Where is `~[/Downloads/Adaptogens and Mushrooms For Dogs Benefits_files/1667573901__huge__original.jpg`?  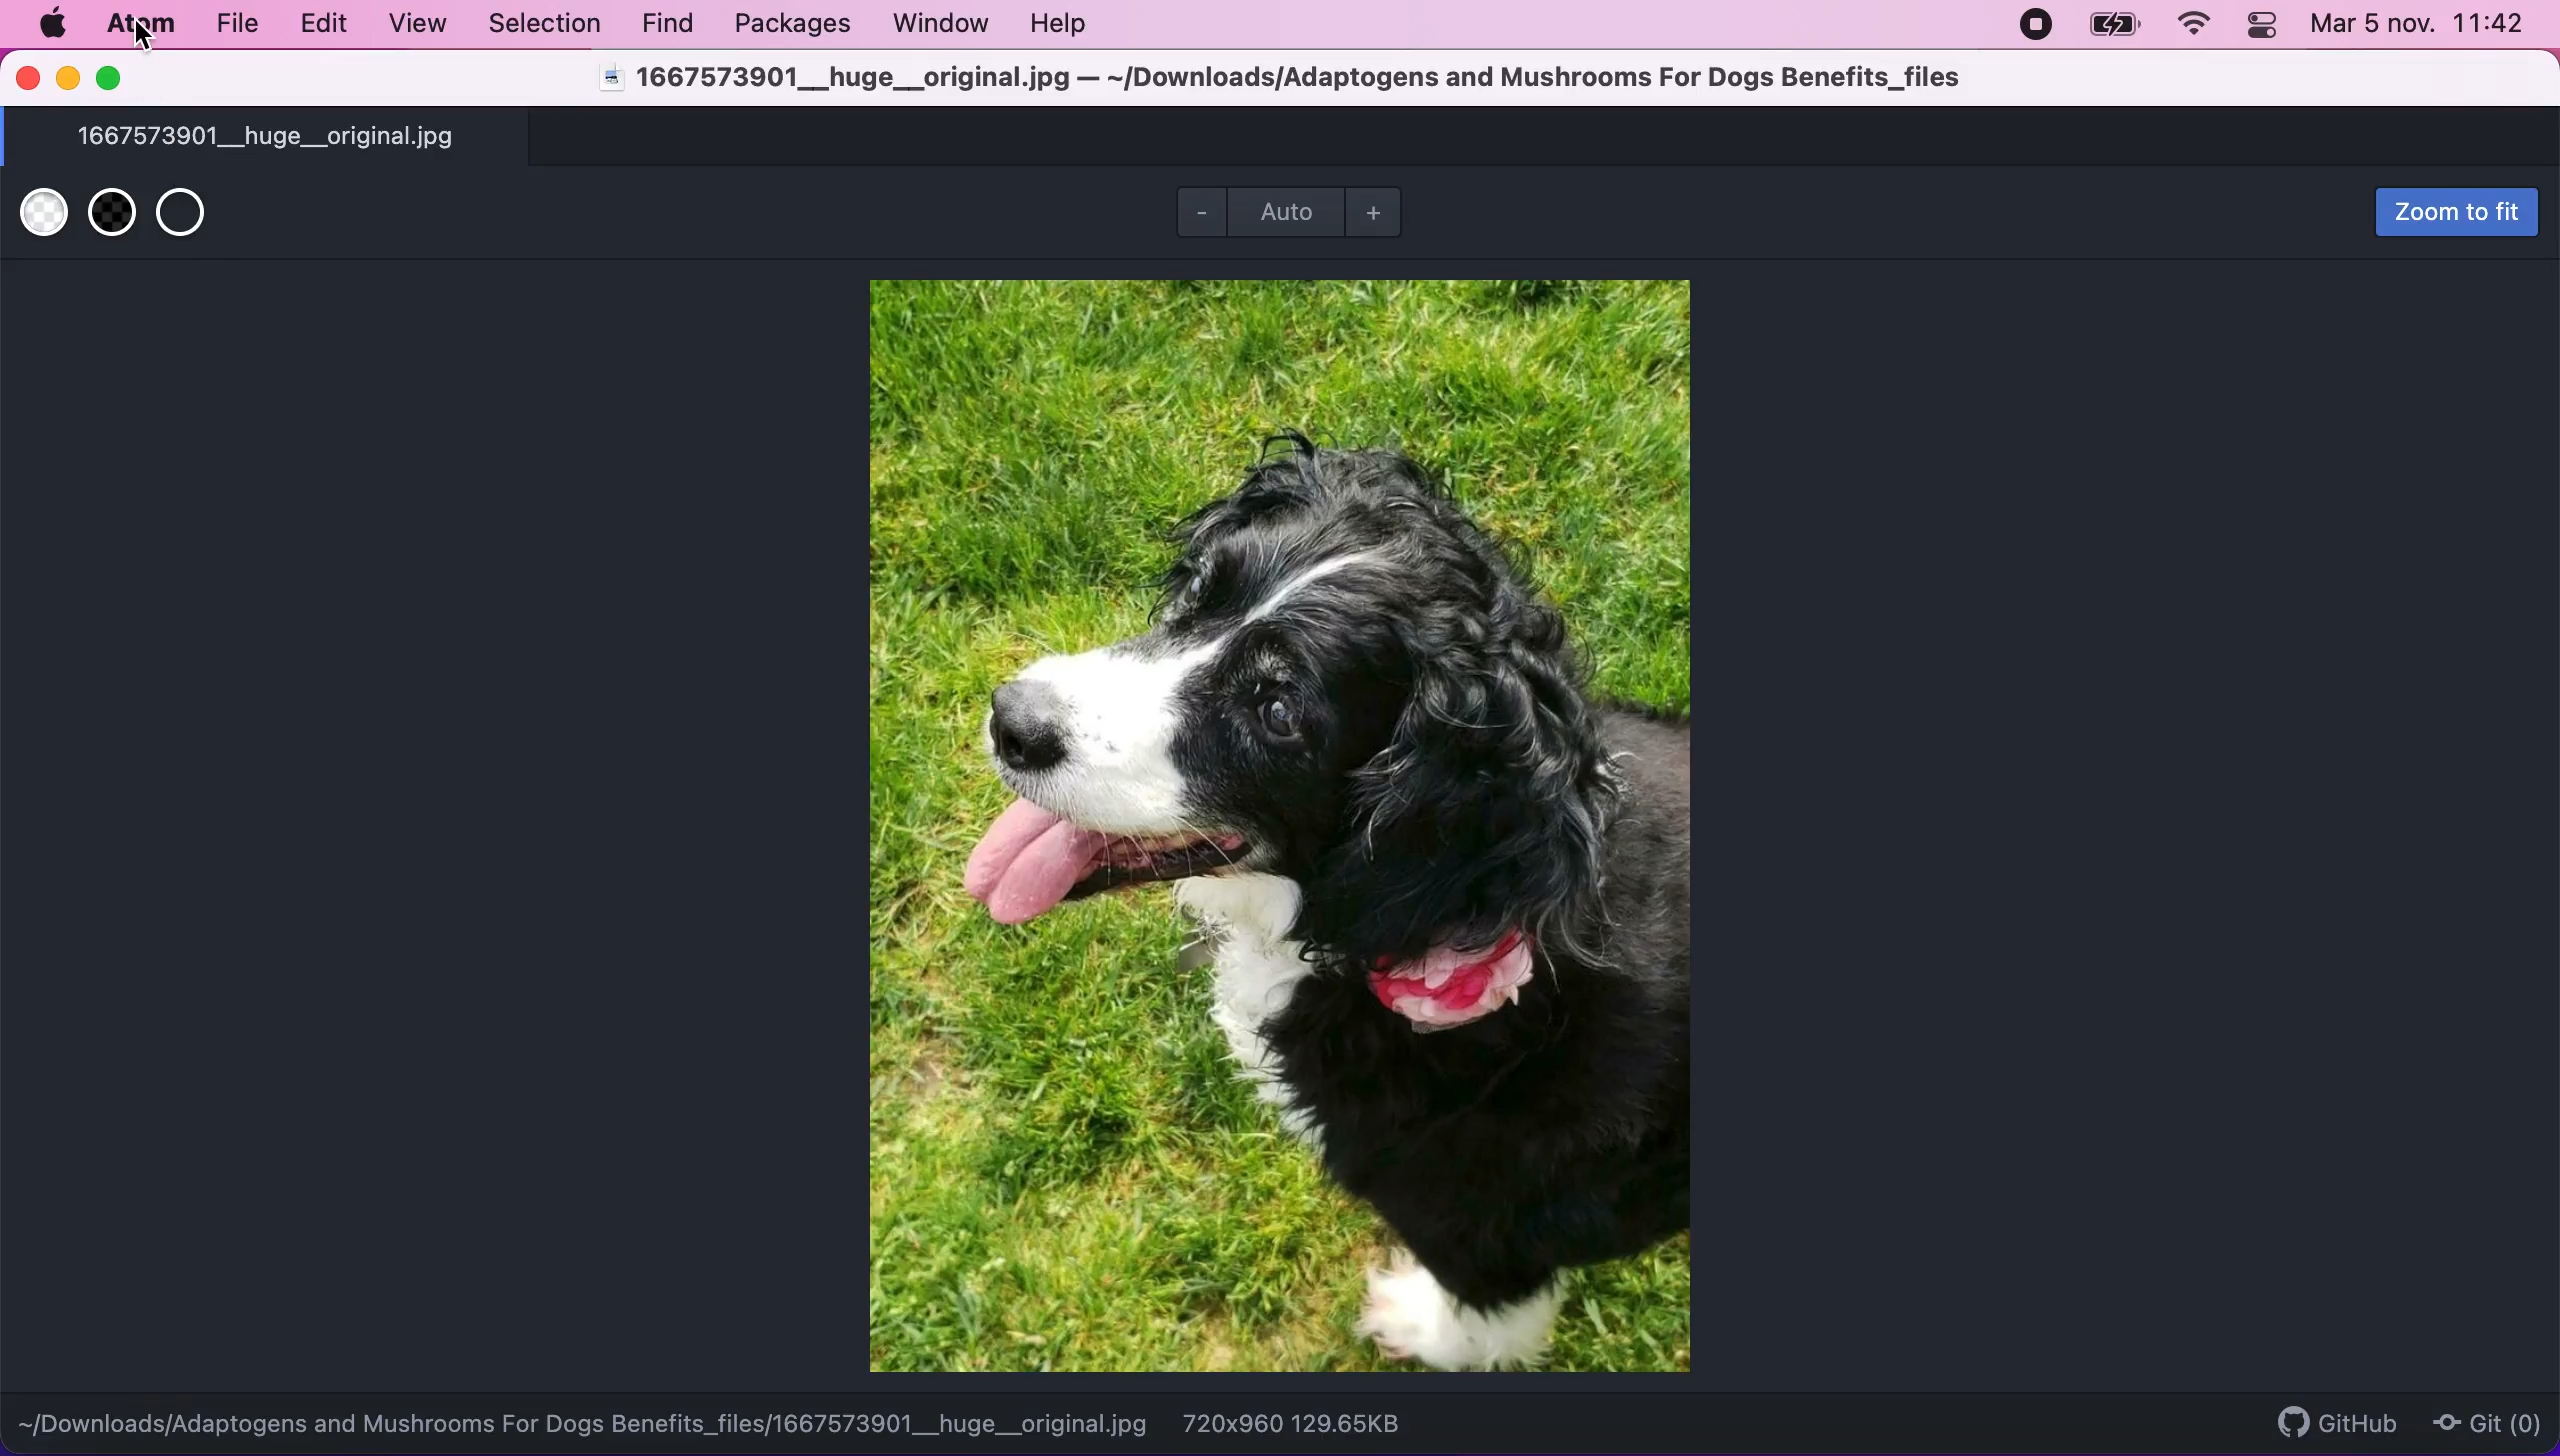
~[/Downloads/Adaptogens and Mushrooms For Dogs Benefits_files/1667573901__huge__original.jpg is located at coordinates (583, 1425).